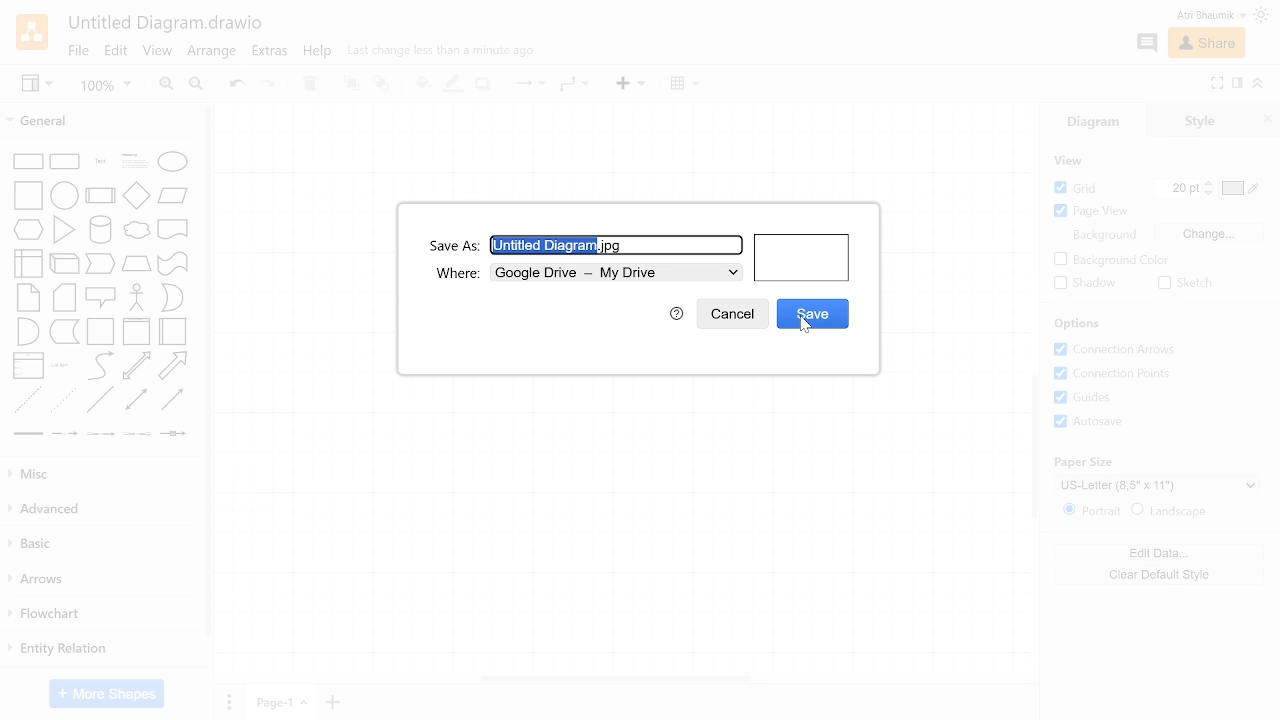 The width and height of the screenshot is (1280, 720). Describe the element at coordinates (1210, 183) in the screenshot. I see `Increase grid pts` at that location.